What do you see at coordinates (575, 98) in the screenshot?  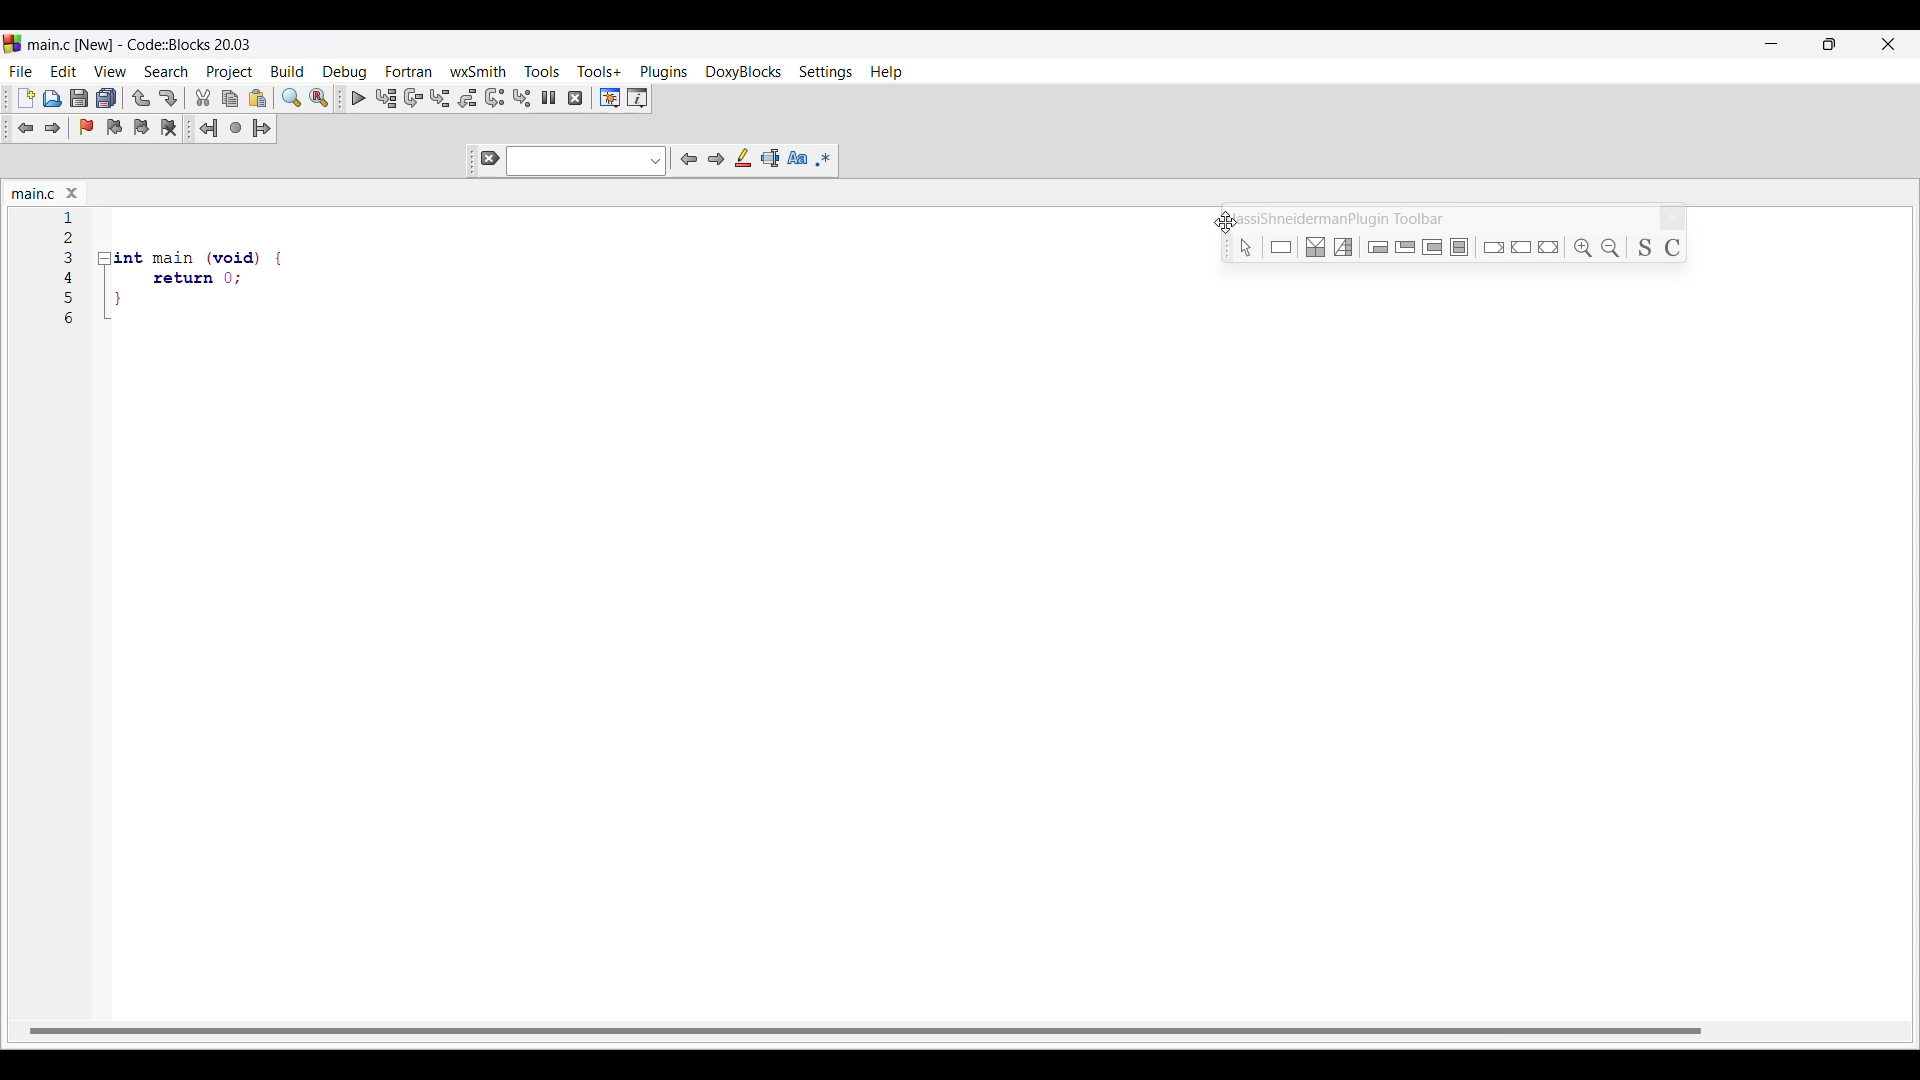 I see `Stop debugger` at bounding box center [575, 98].